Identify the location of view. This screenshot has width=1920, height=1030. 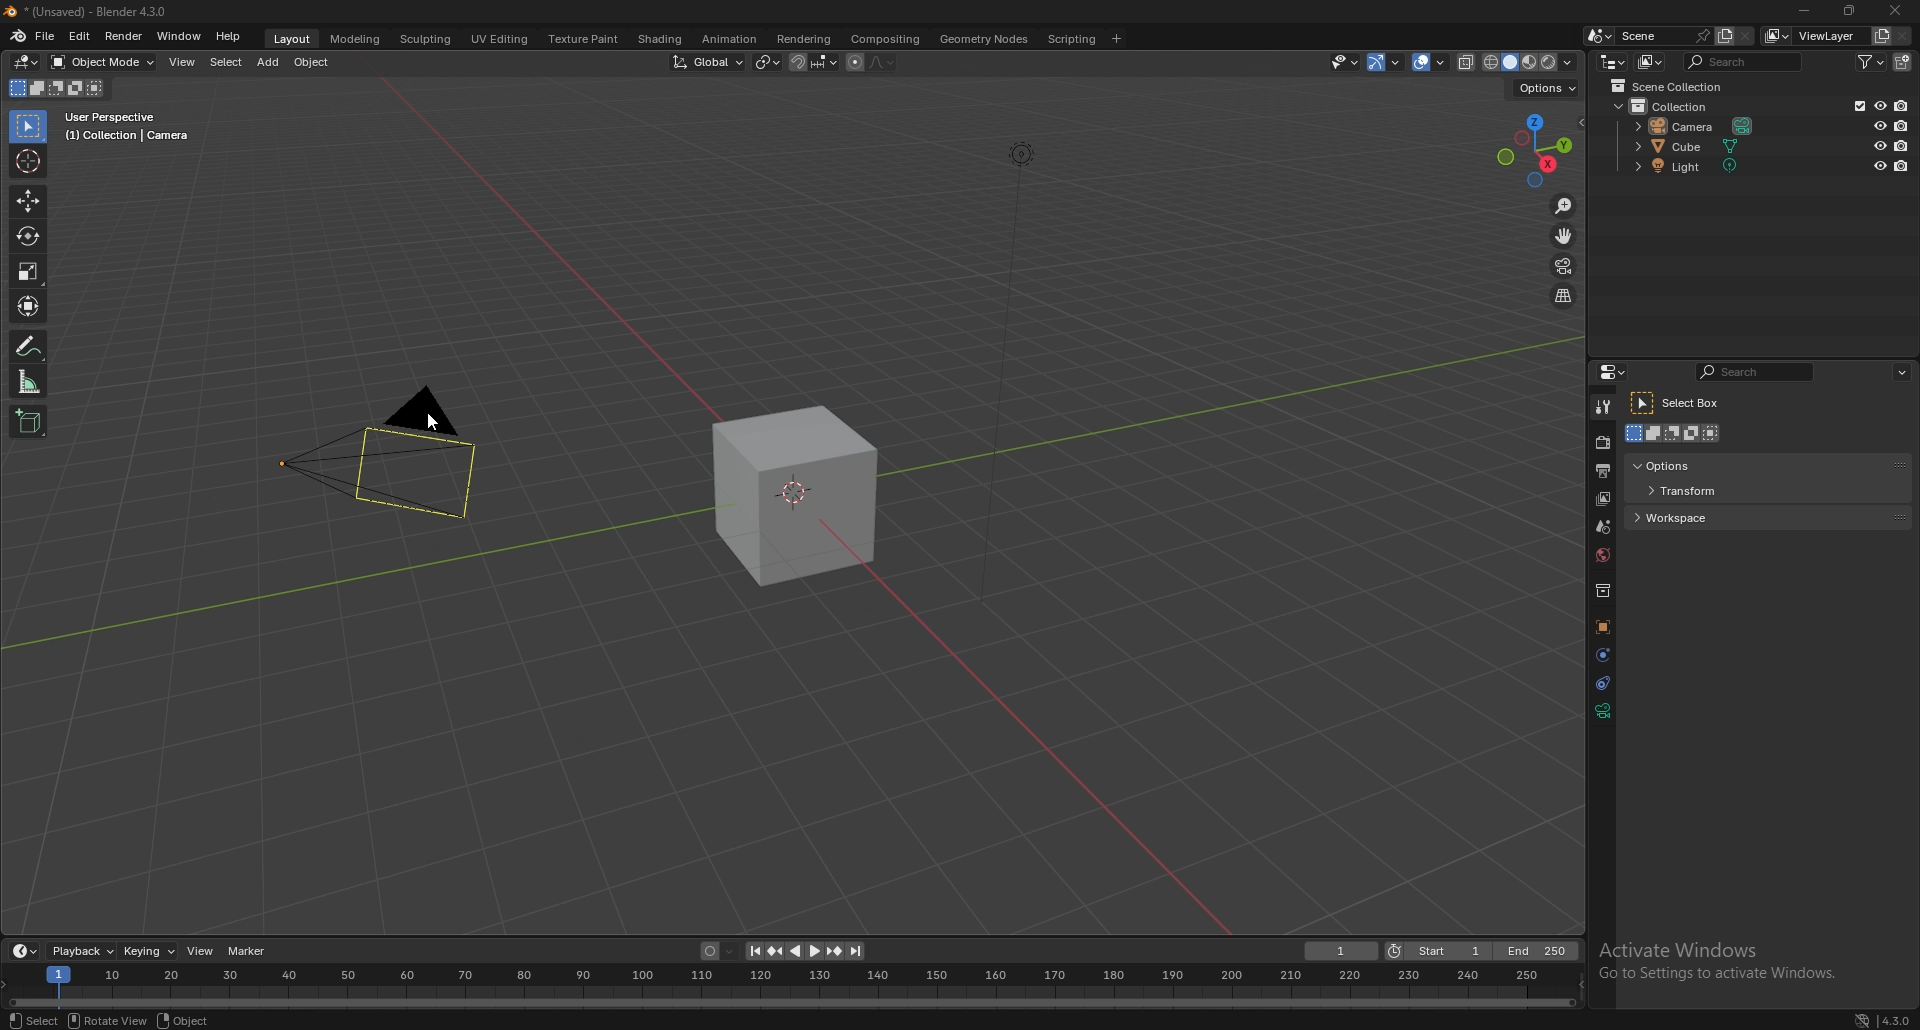
(182, 61).